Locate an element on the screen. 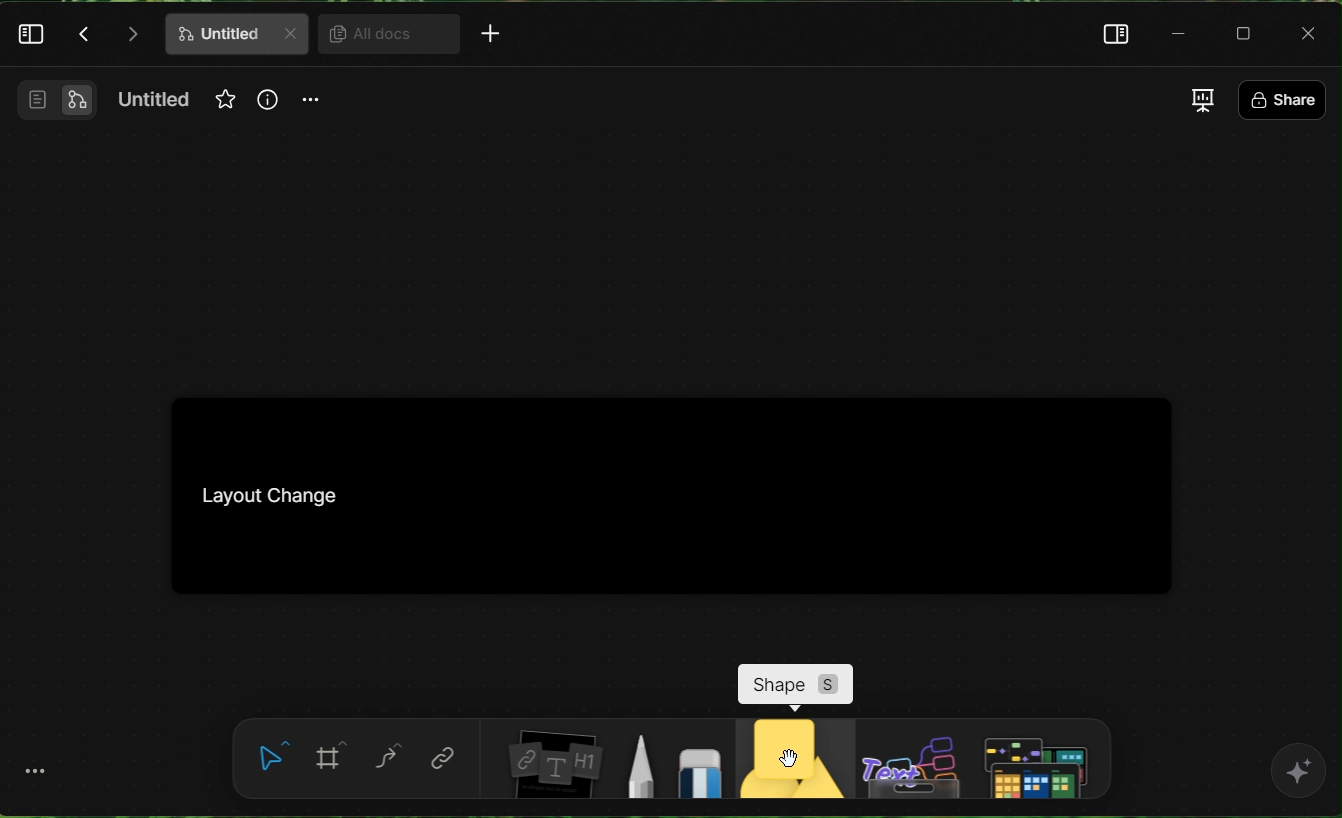 The image size is (1342, 818). Box is located at coordinates (1249, 33).